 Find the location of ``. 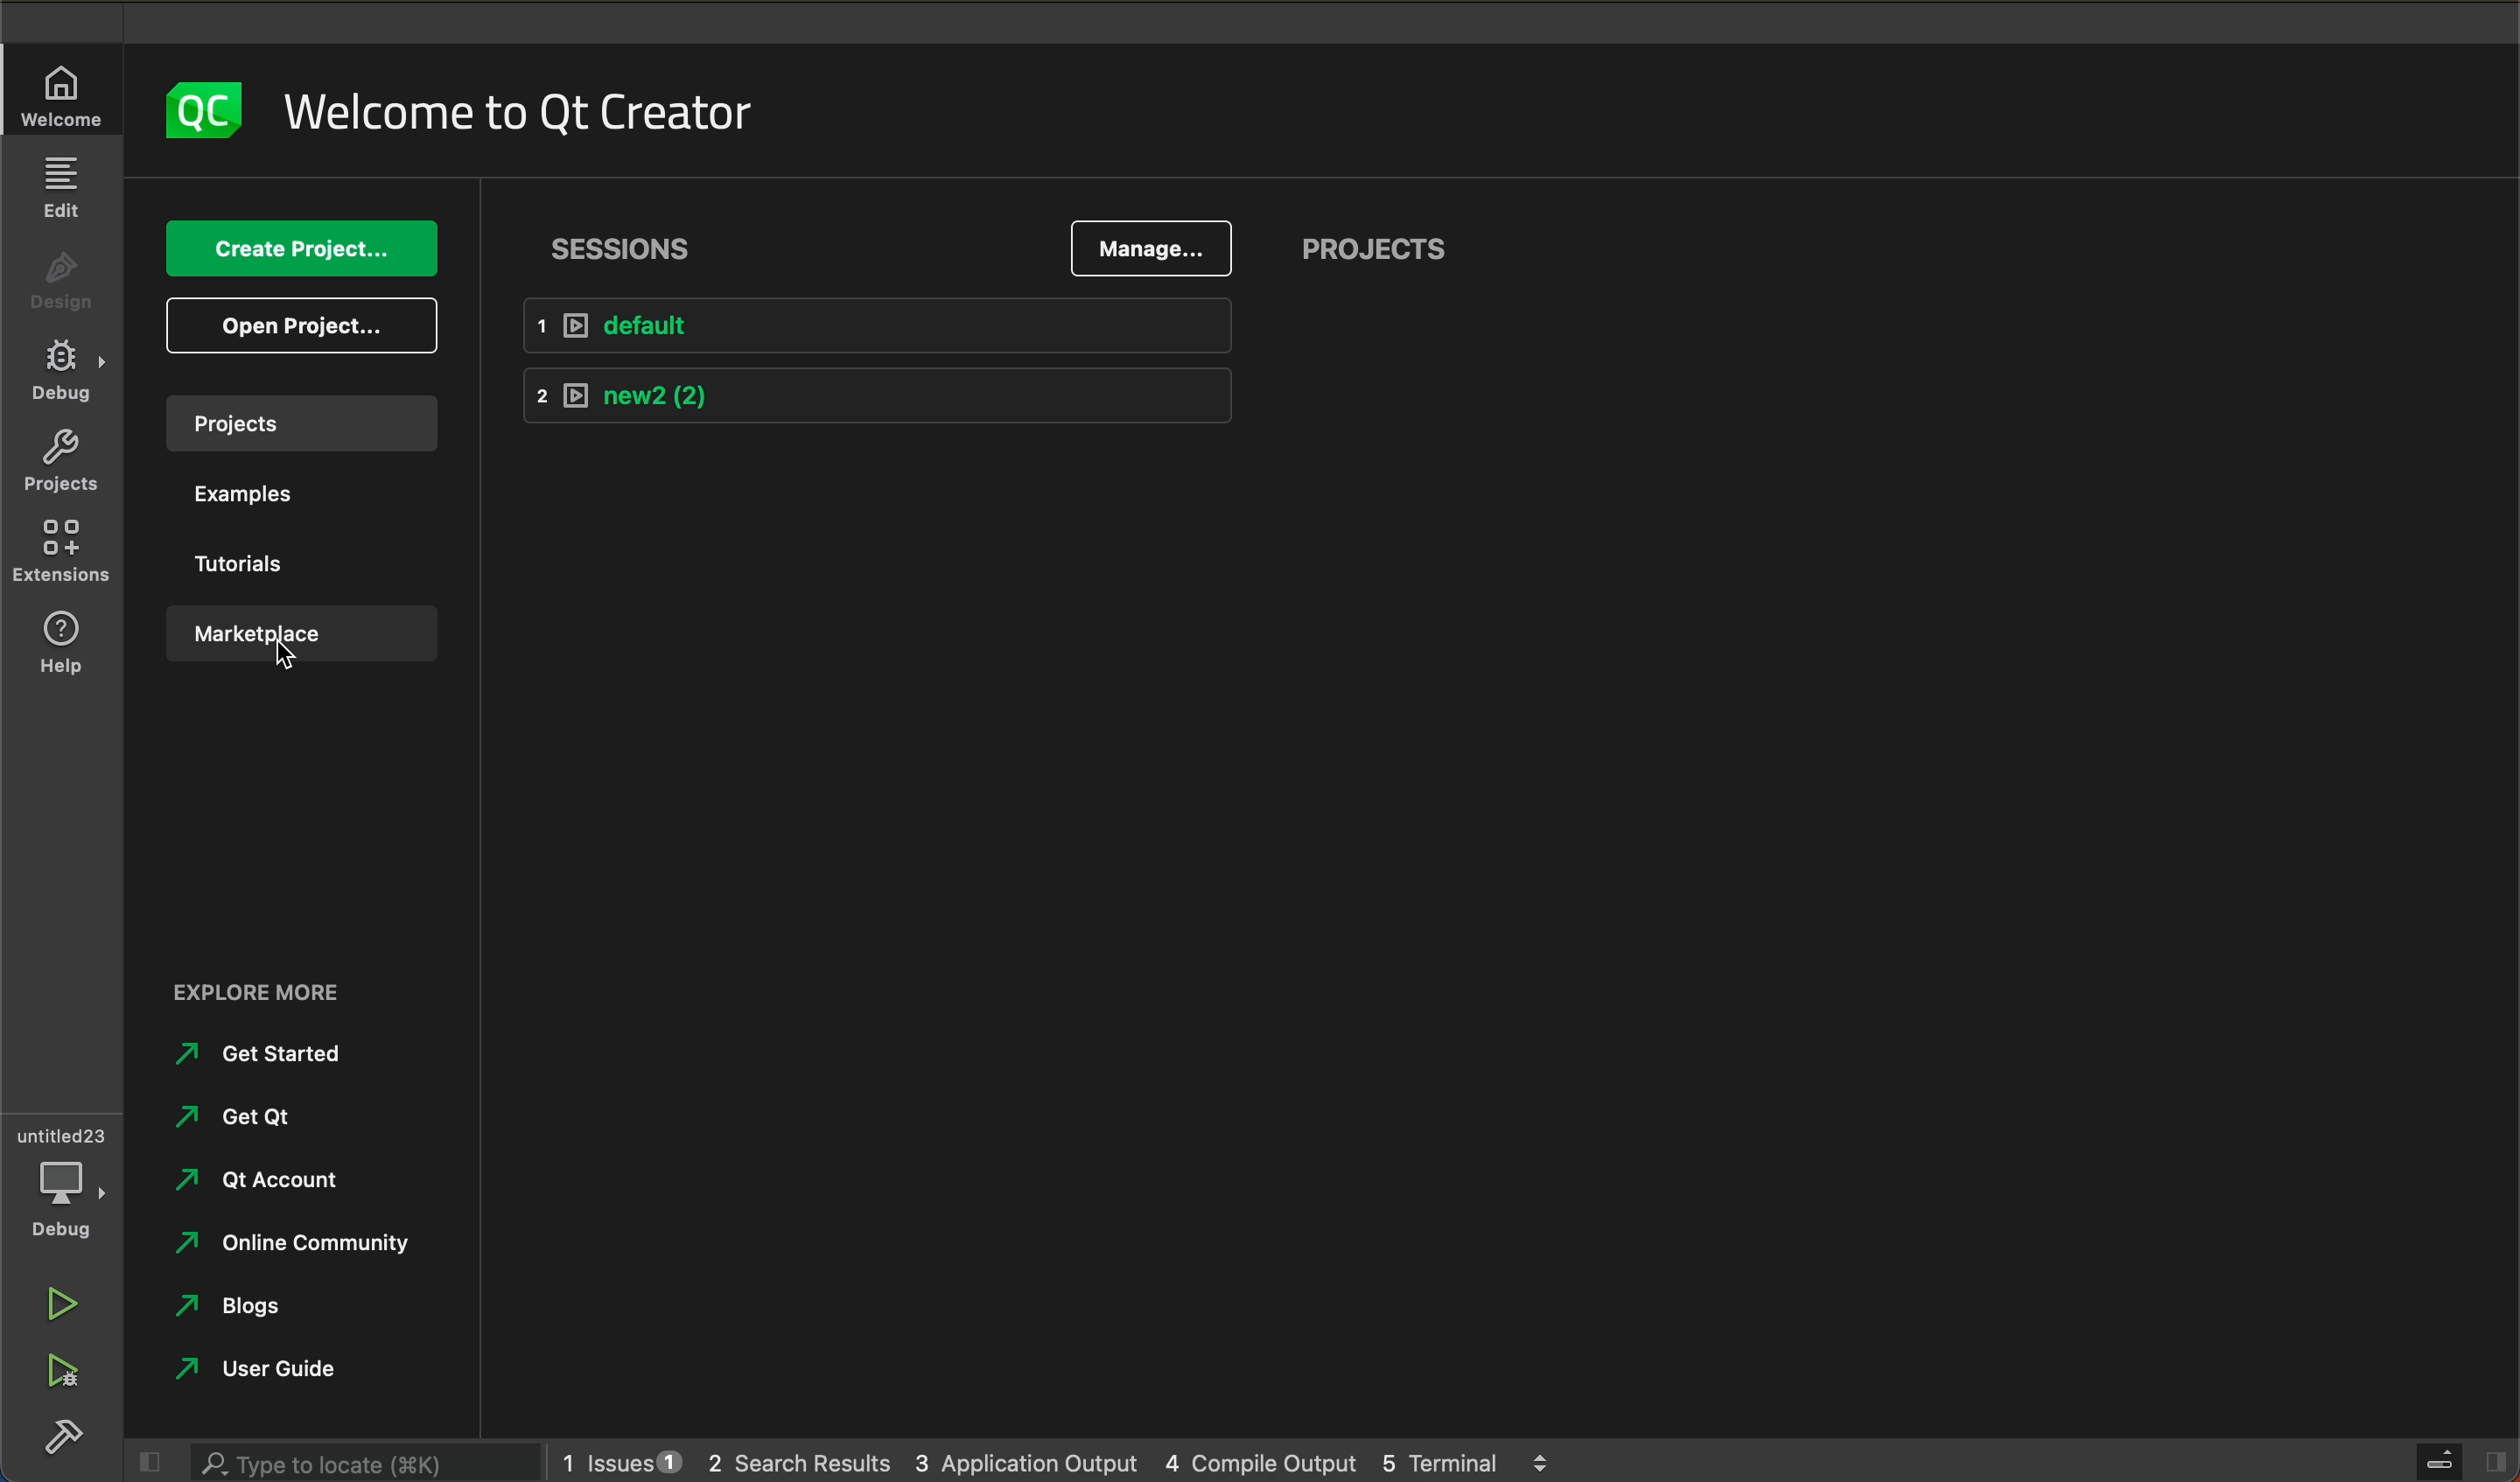

 is located at coordinates (266, 1115).